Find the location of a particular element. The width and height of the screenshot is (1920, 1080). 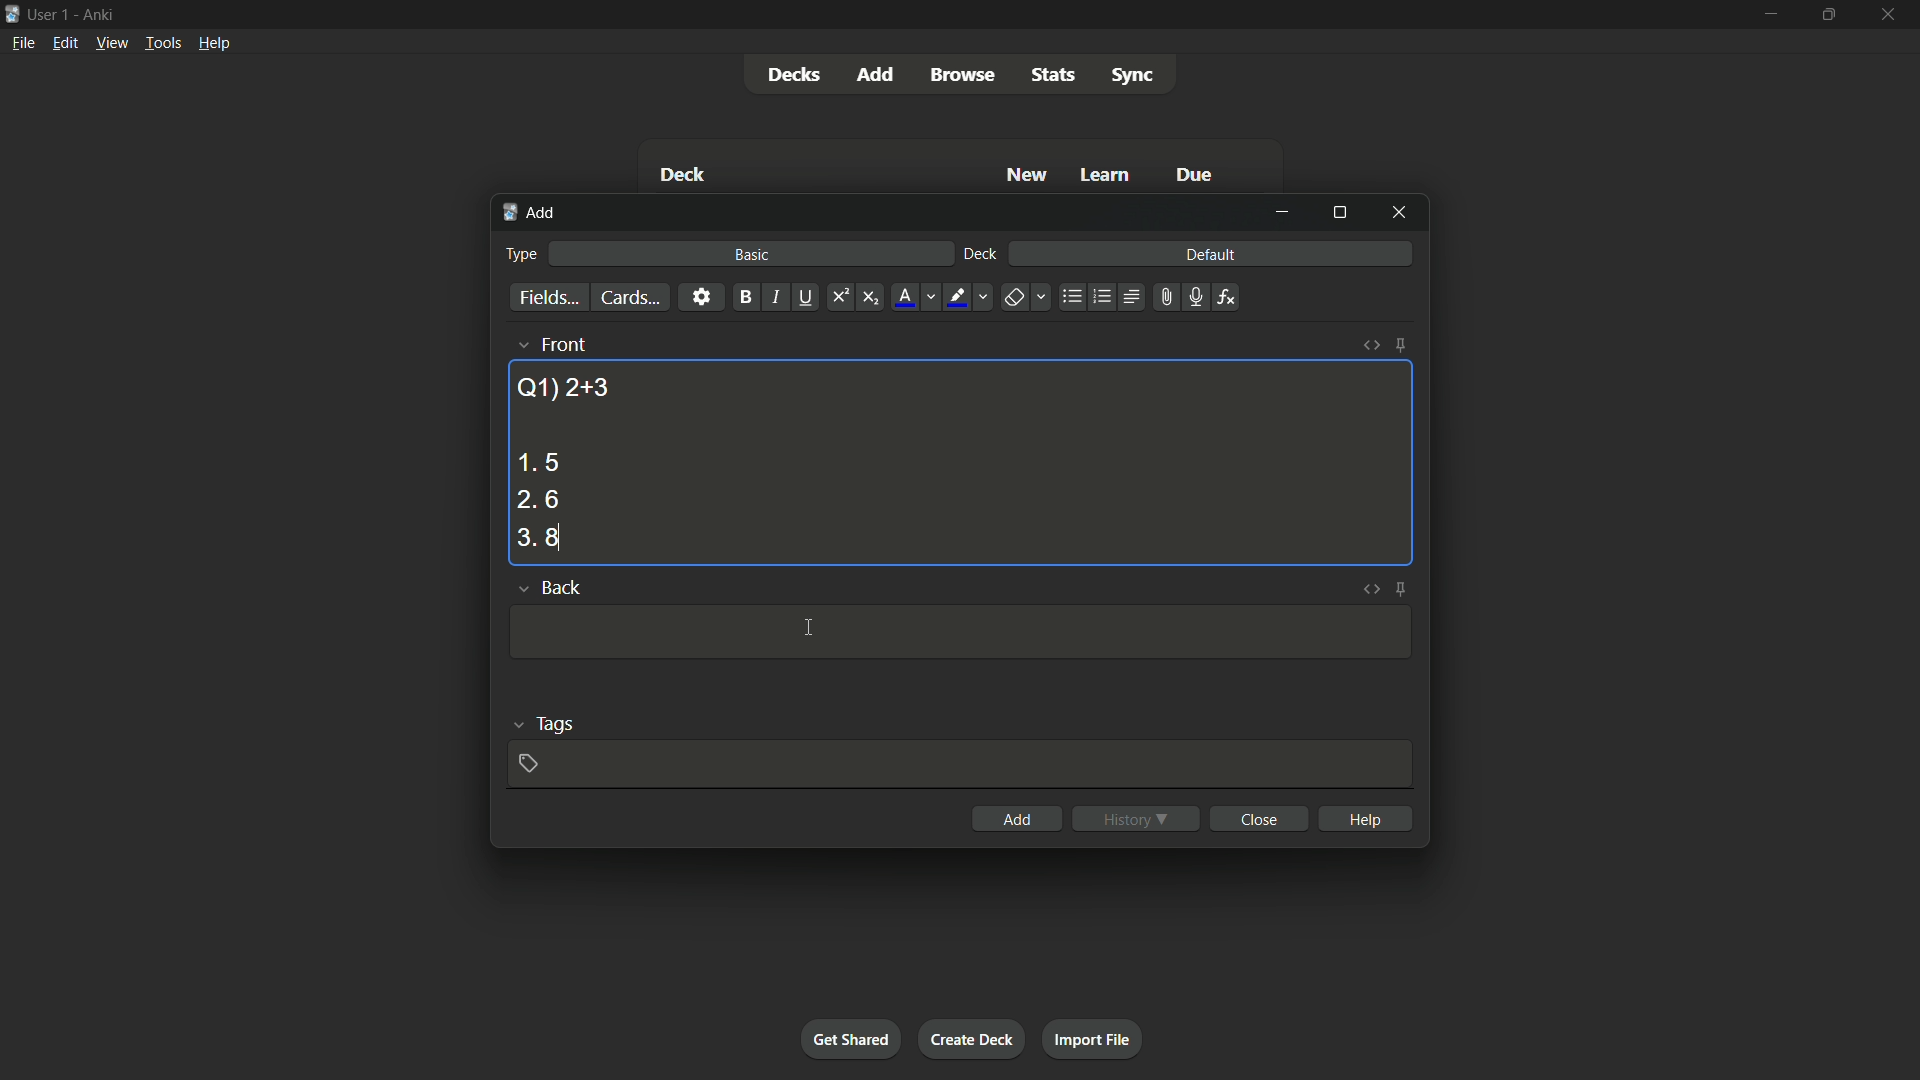

create deck is located at coordinates (970, 1038).